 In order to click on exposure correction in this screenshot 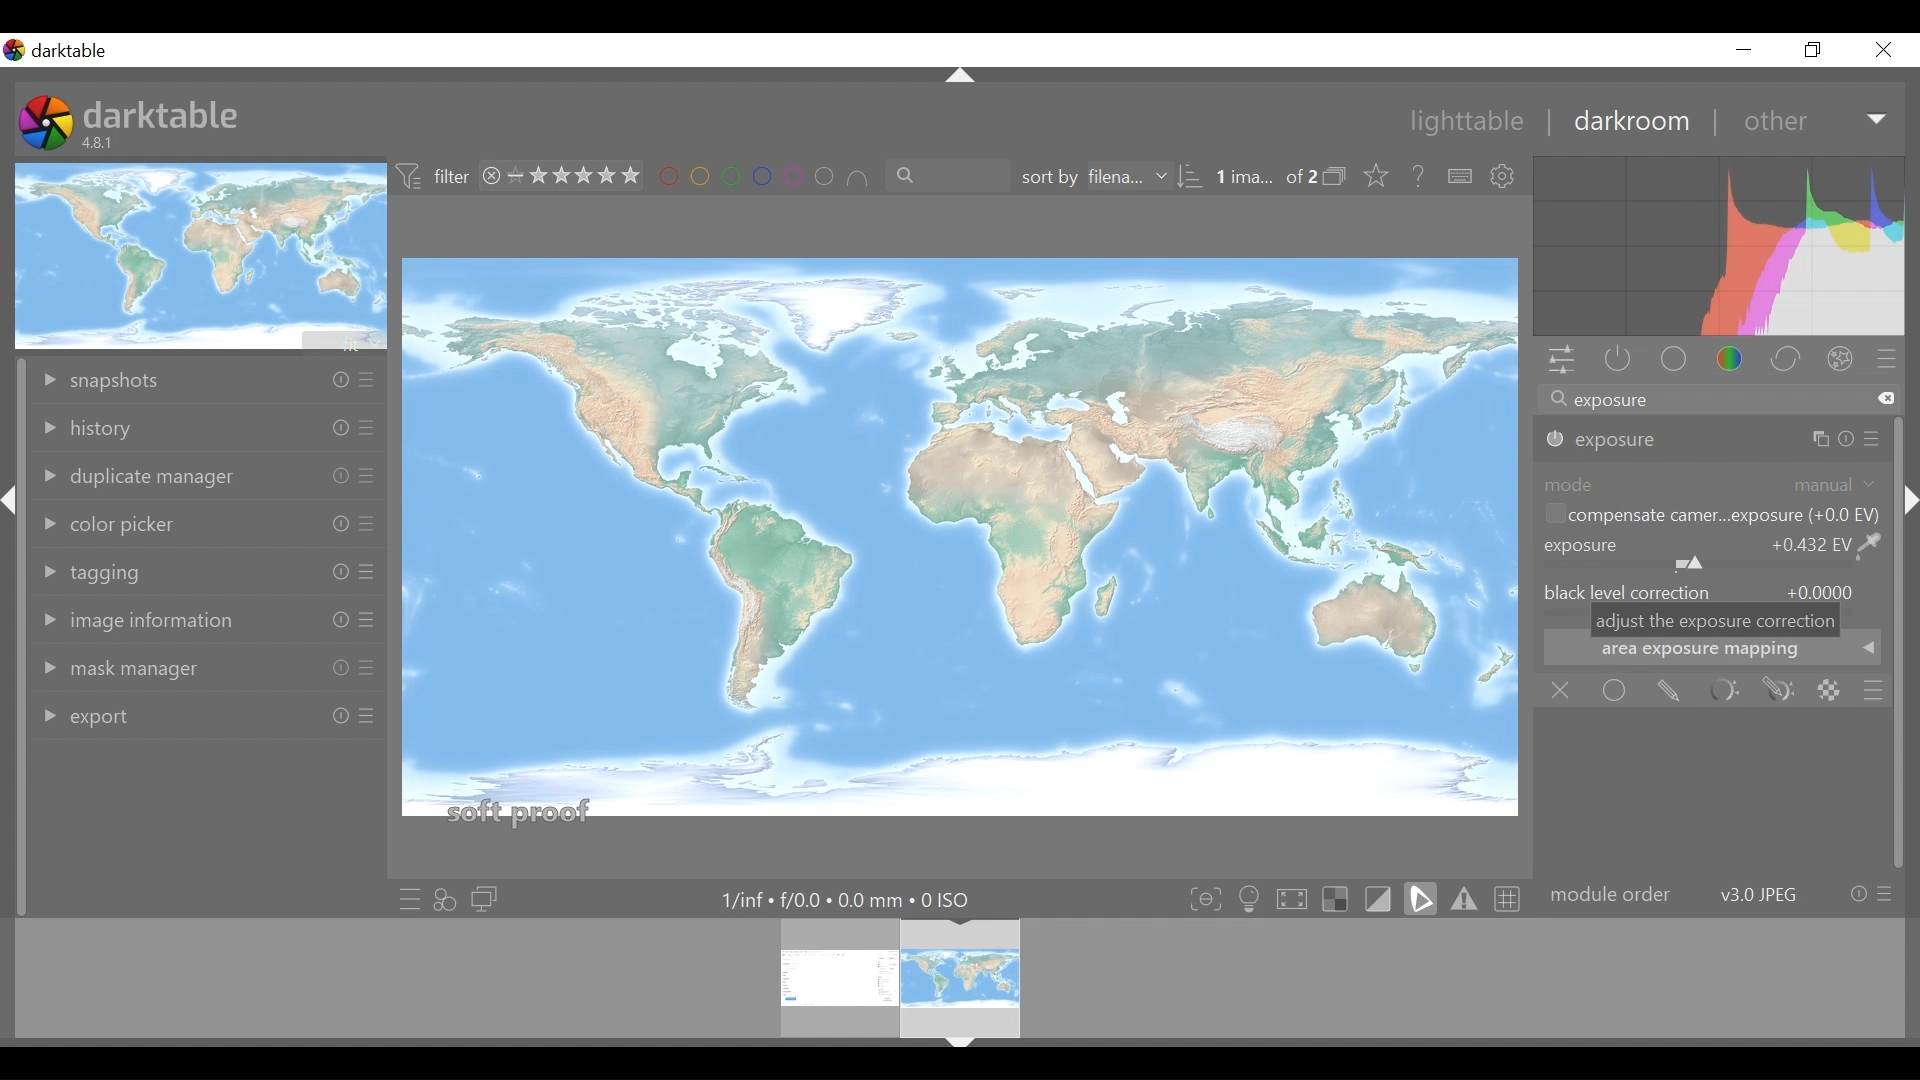, I will do `click(1603, 440)`.